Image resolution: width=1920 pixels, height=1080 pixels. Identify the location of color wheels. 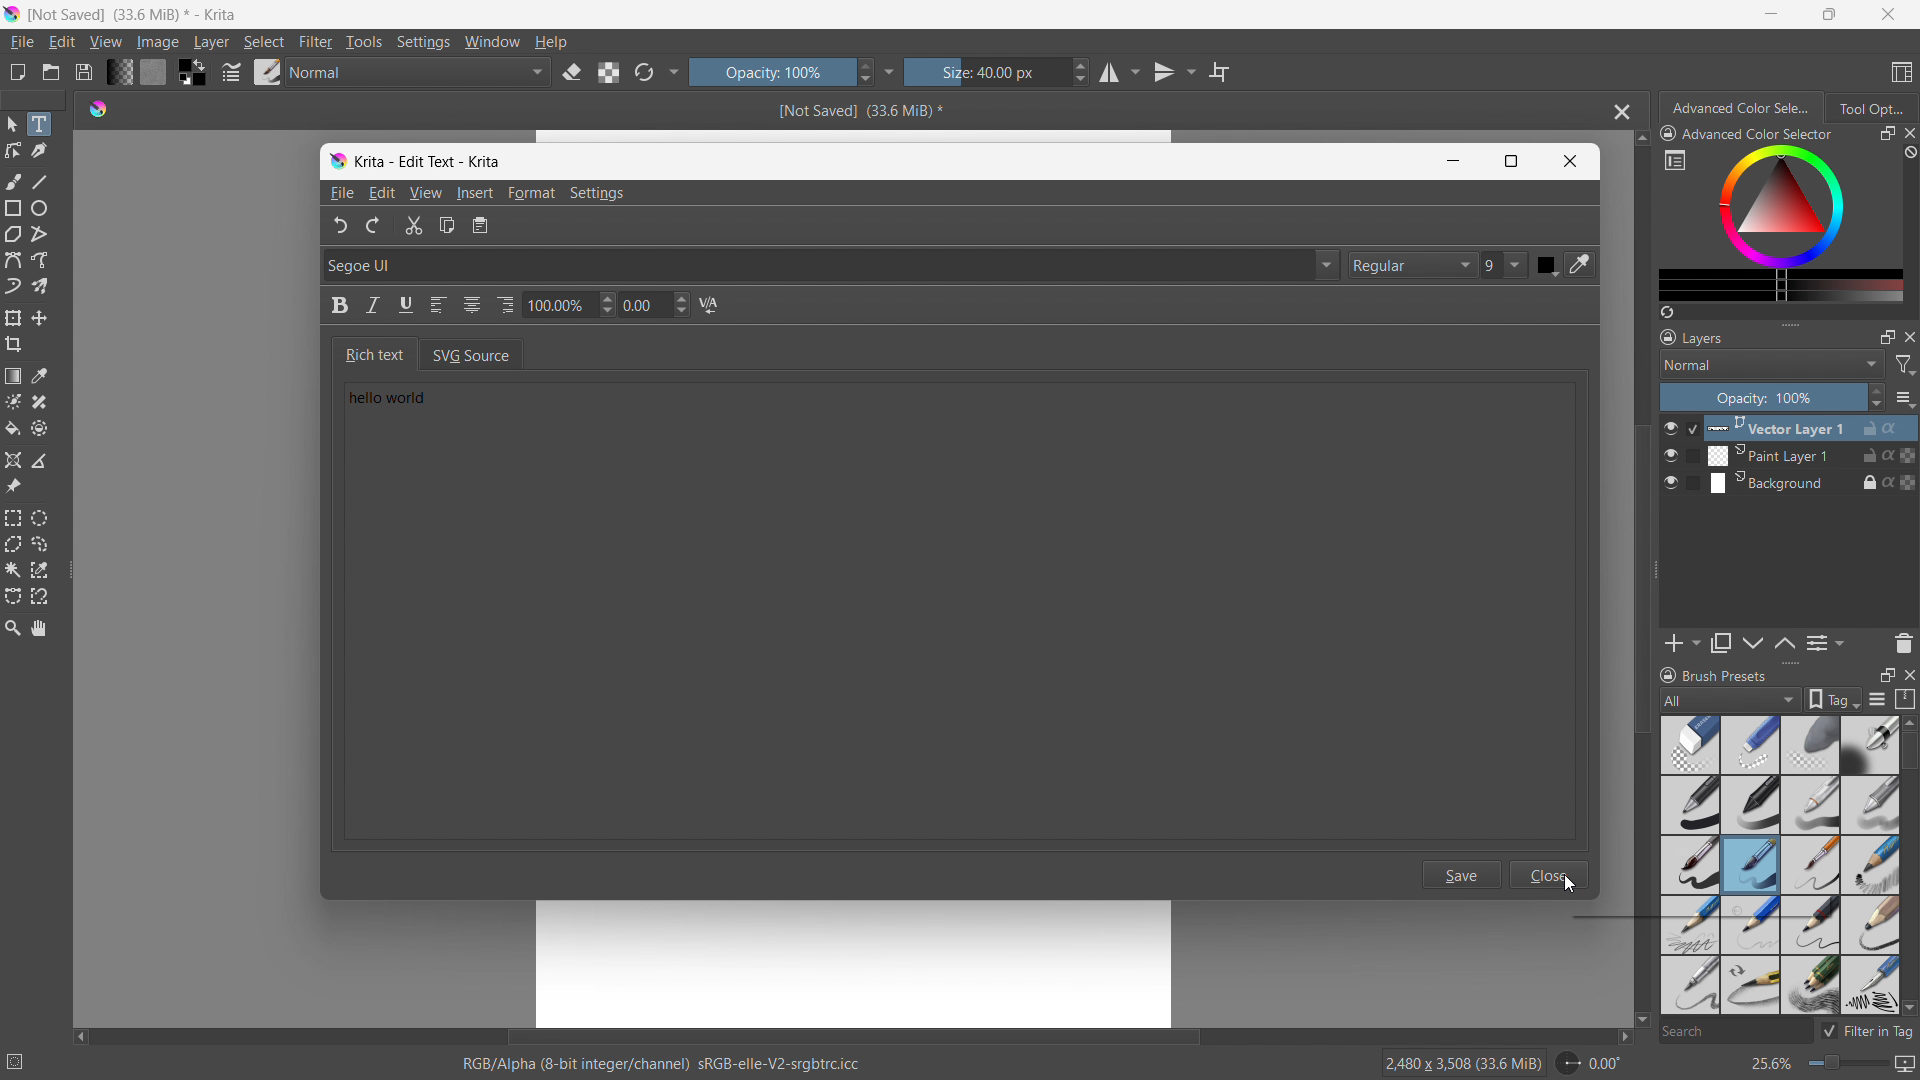
(1781, 205).